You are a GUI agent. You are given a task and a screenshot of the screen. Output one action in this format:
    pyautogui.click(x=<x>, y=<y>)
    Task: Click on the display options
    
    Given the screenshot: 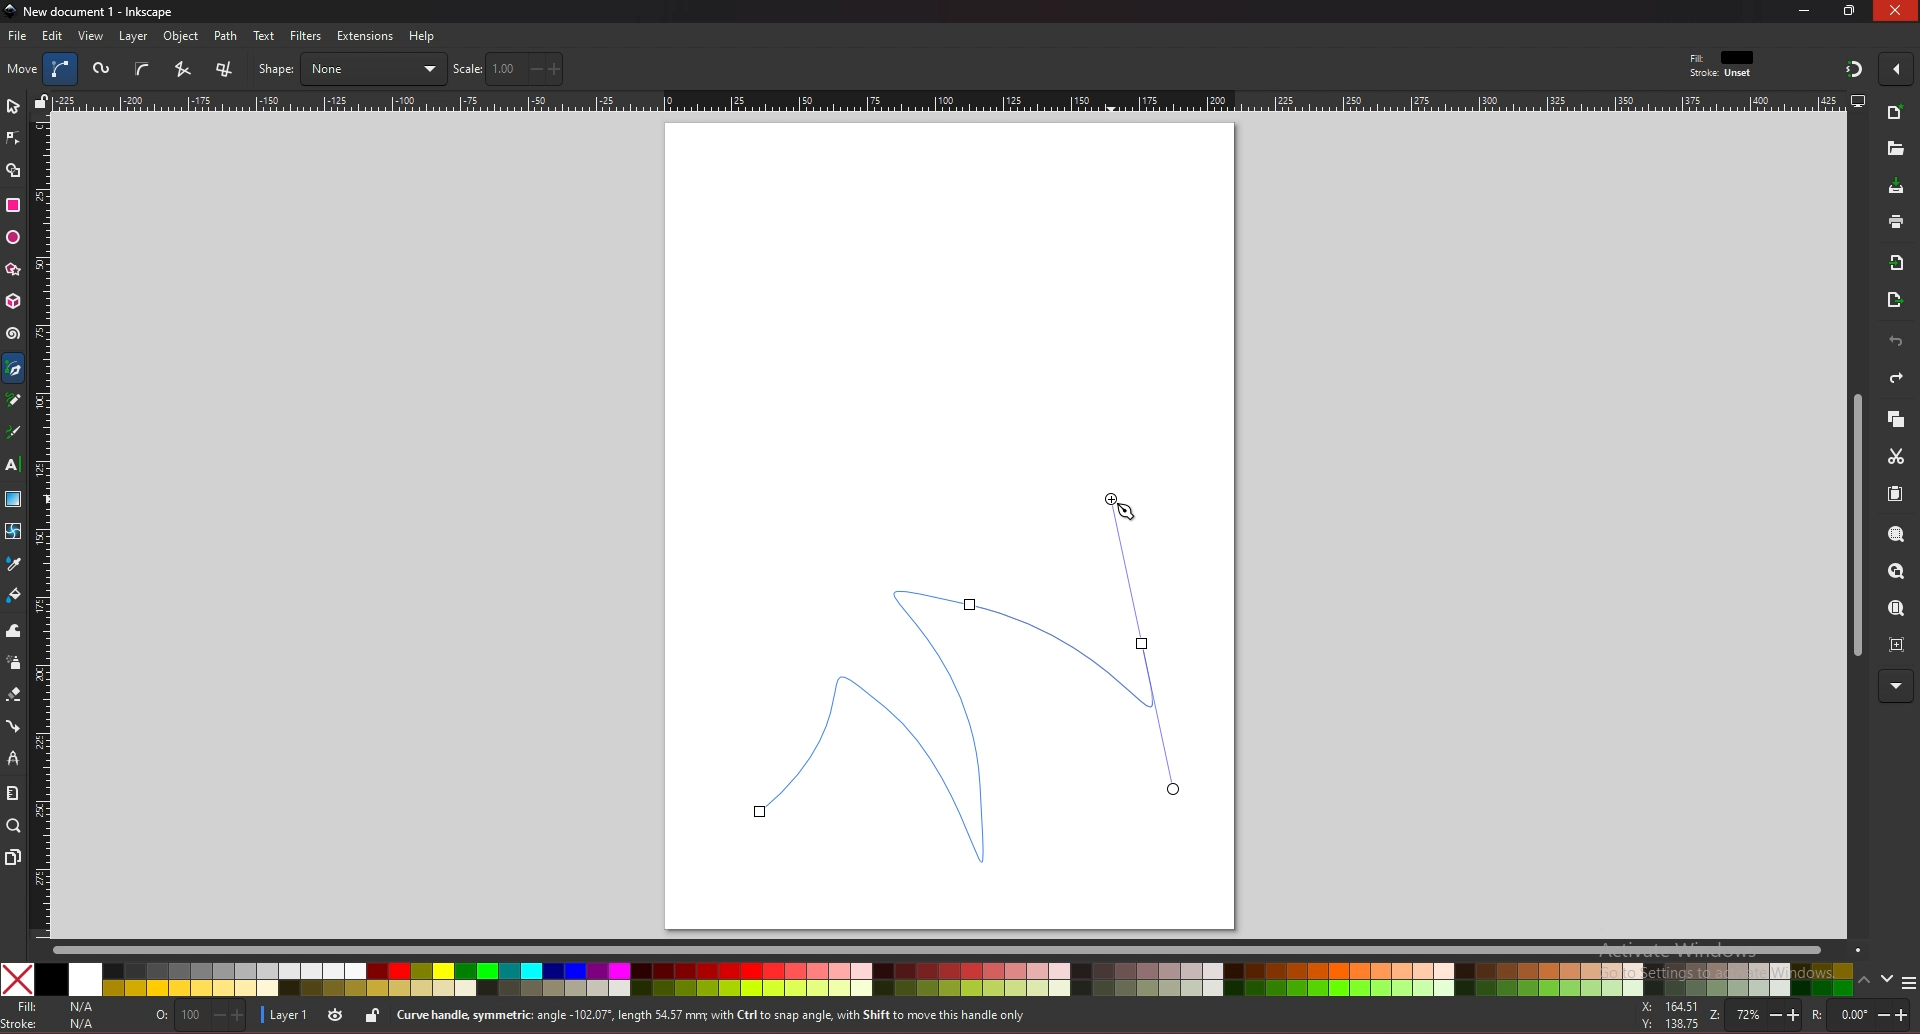 What is the action you would take?
    pyautogui.click(x=1857, y=100)
    